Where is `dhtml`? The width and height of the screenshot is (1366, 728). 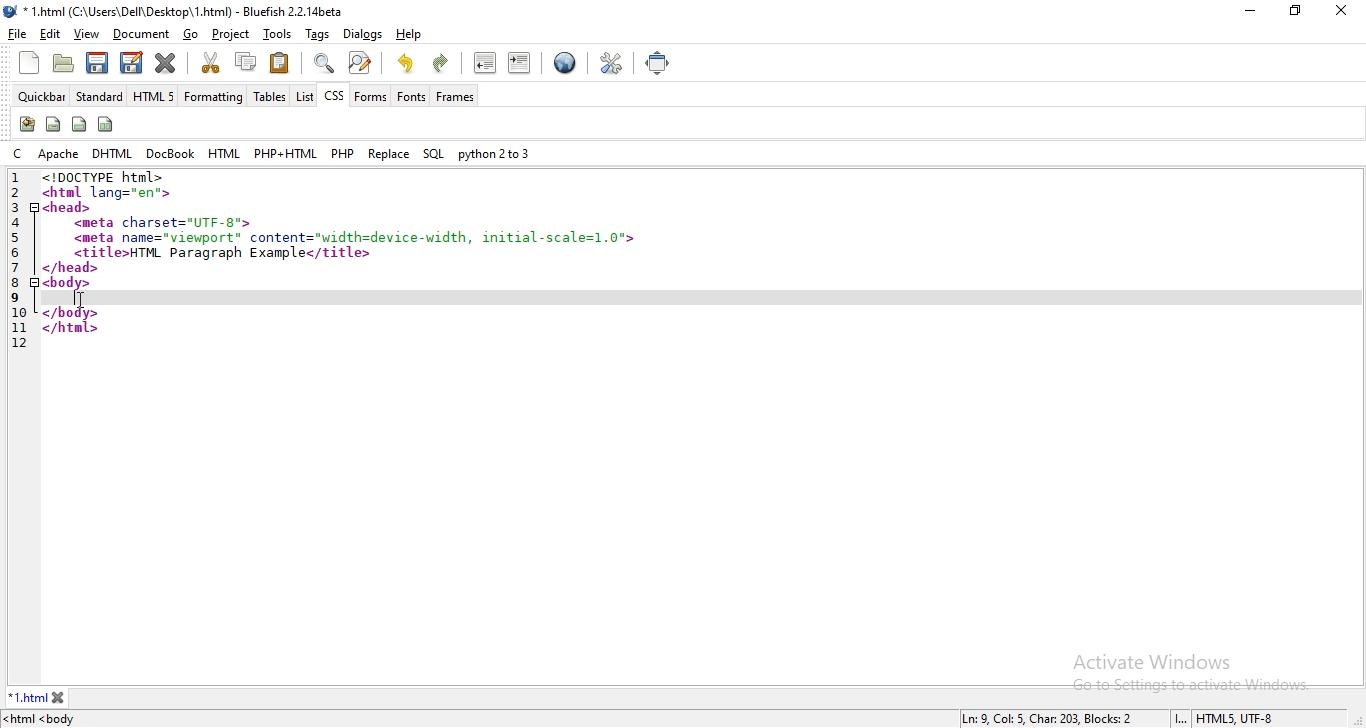
dhtml is located at coordinates (111, 153).